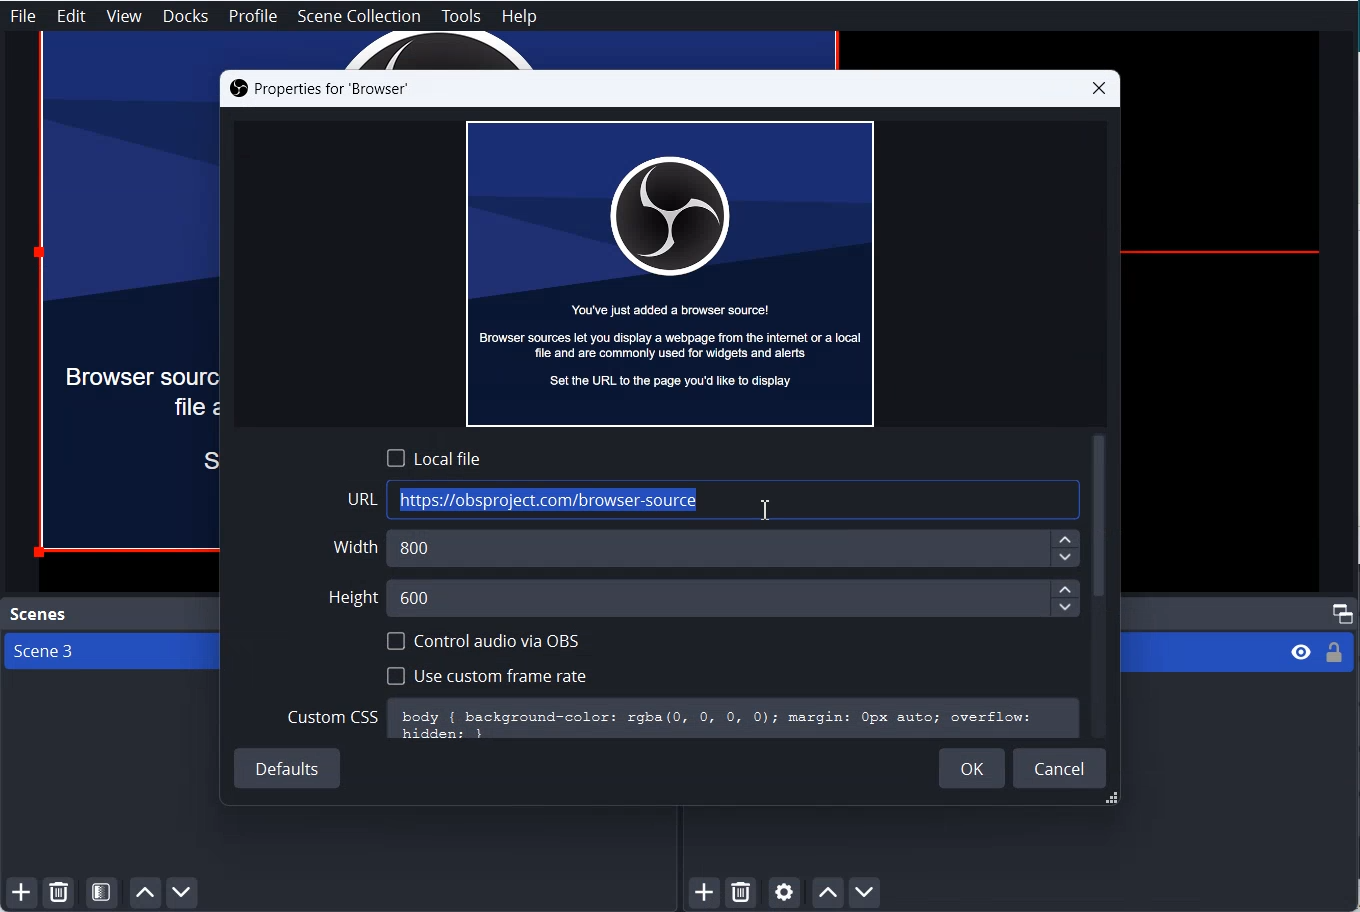  Describe the element at coordinates (360, 16) in the screenshot. I see `Scene Collection` at that location.